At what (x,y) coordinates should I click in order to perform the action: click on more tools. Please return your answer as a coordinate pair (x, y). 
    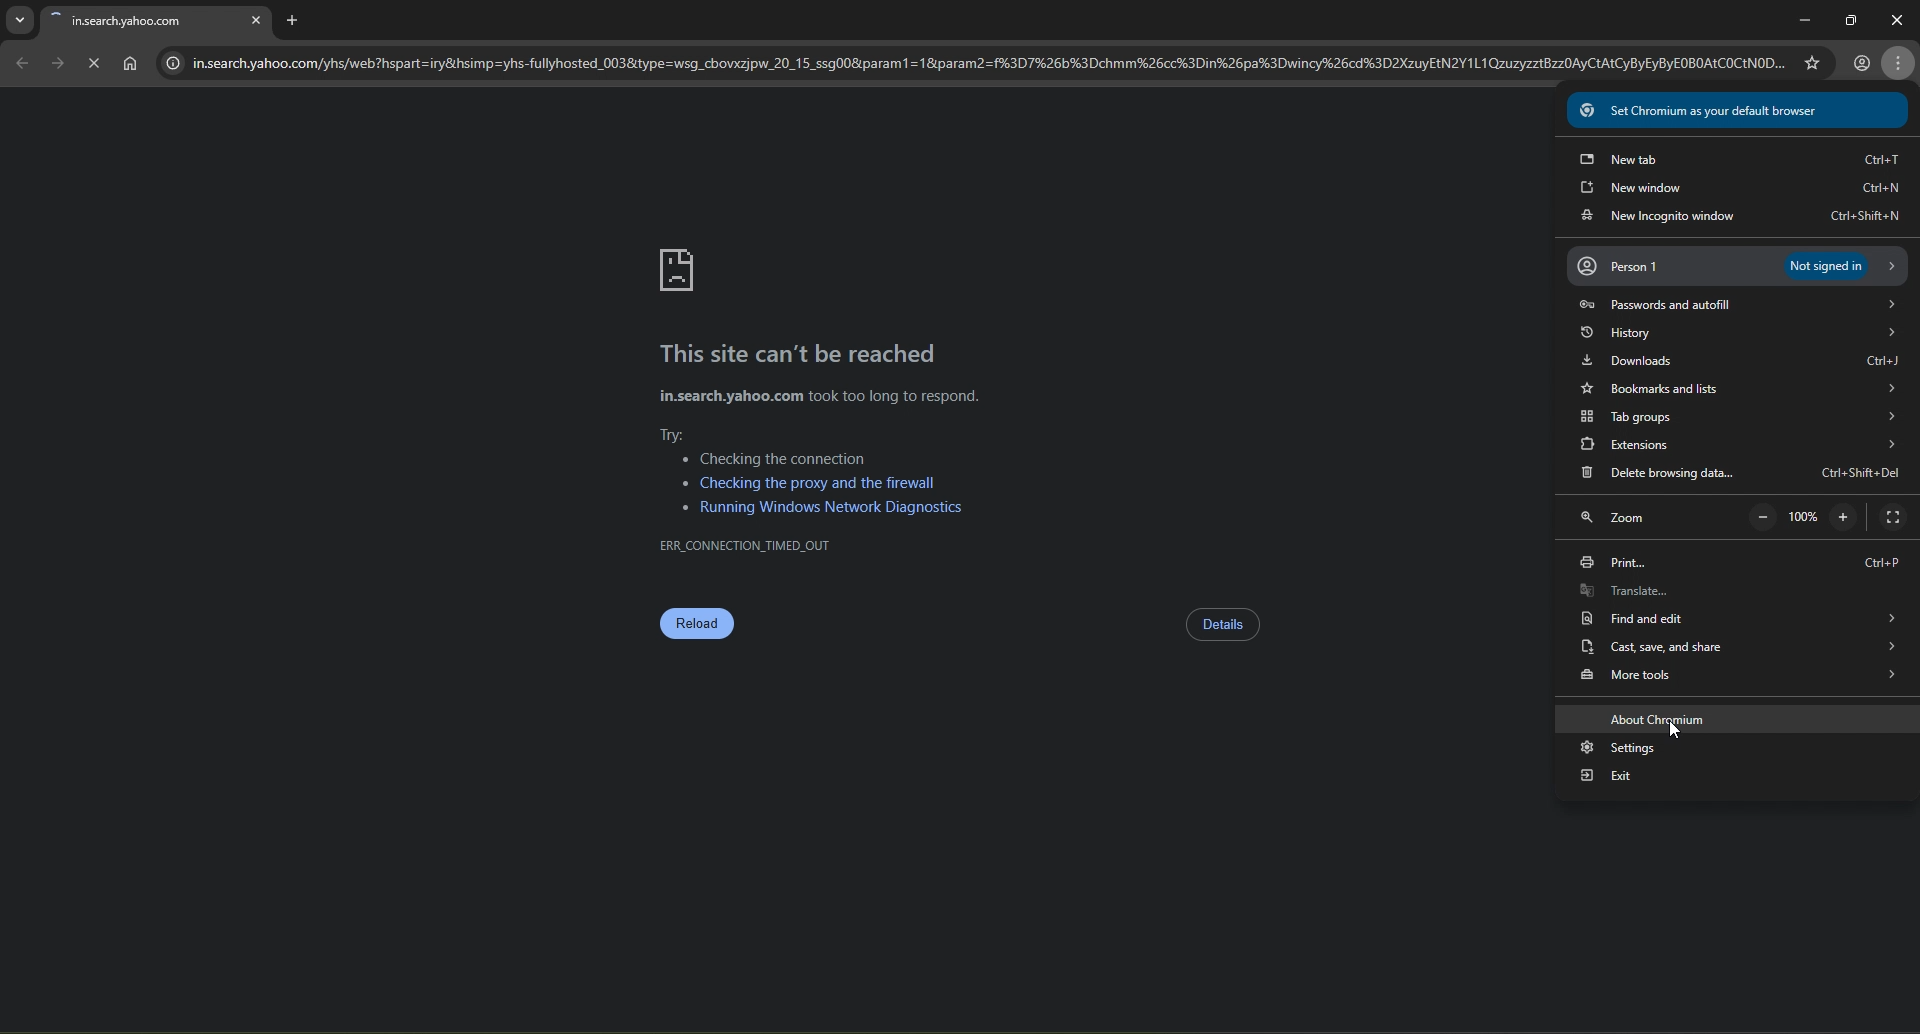
    Looking at the image, I should click on (1736, 678).